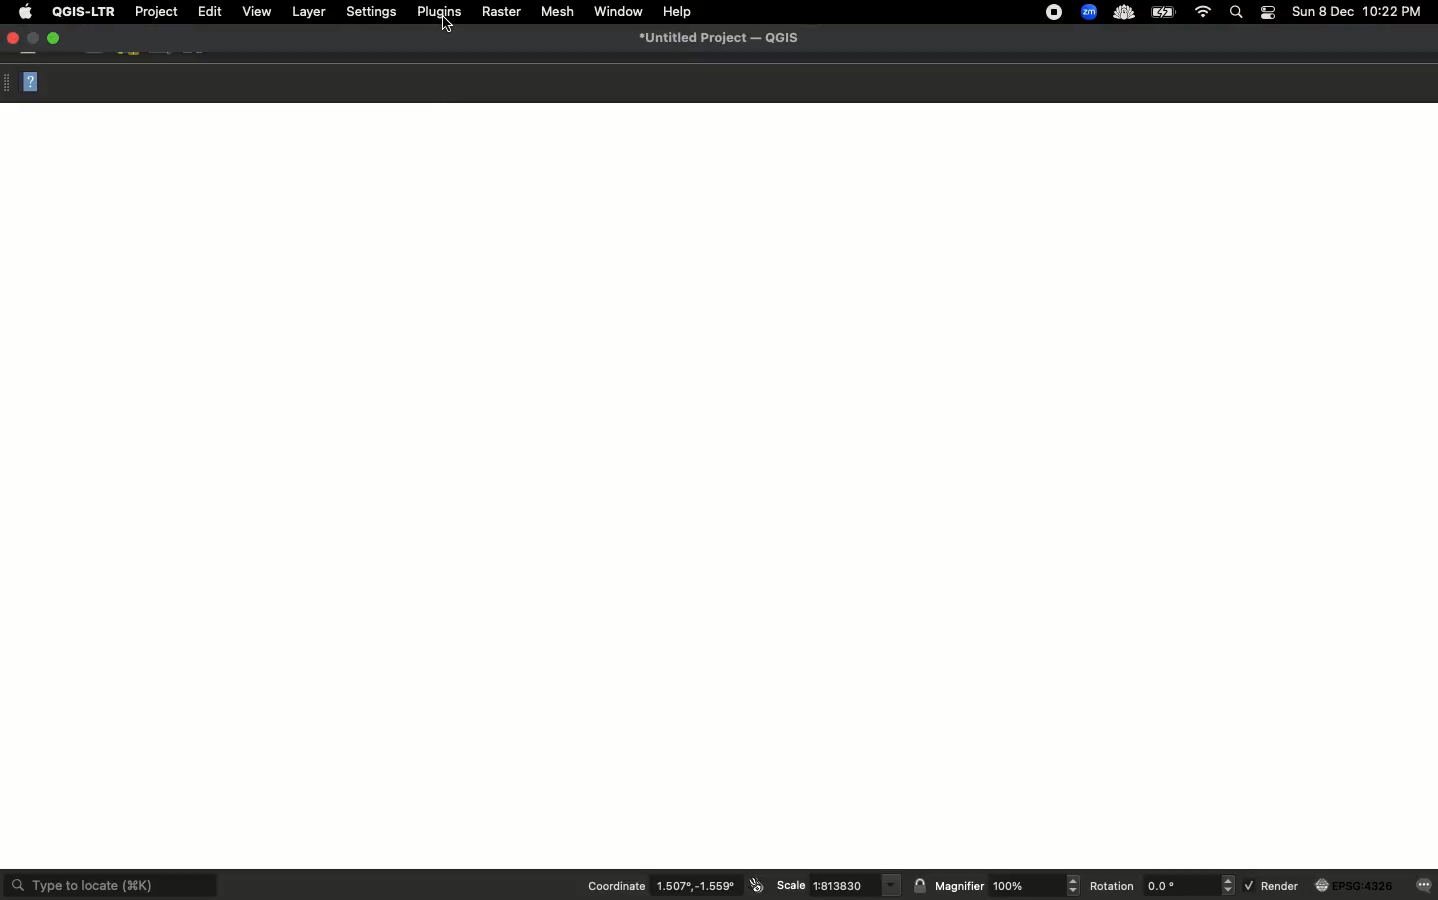  Describe the element at coordinates (758, 885) in the screenshot. I see `icon` at that location.